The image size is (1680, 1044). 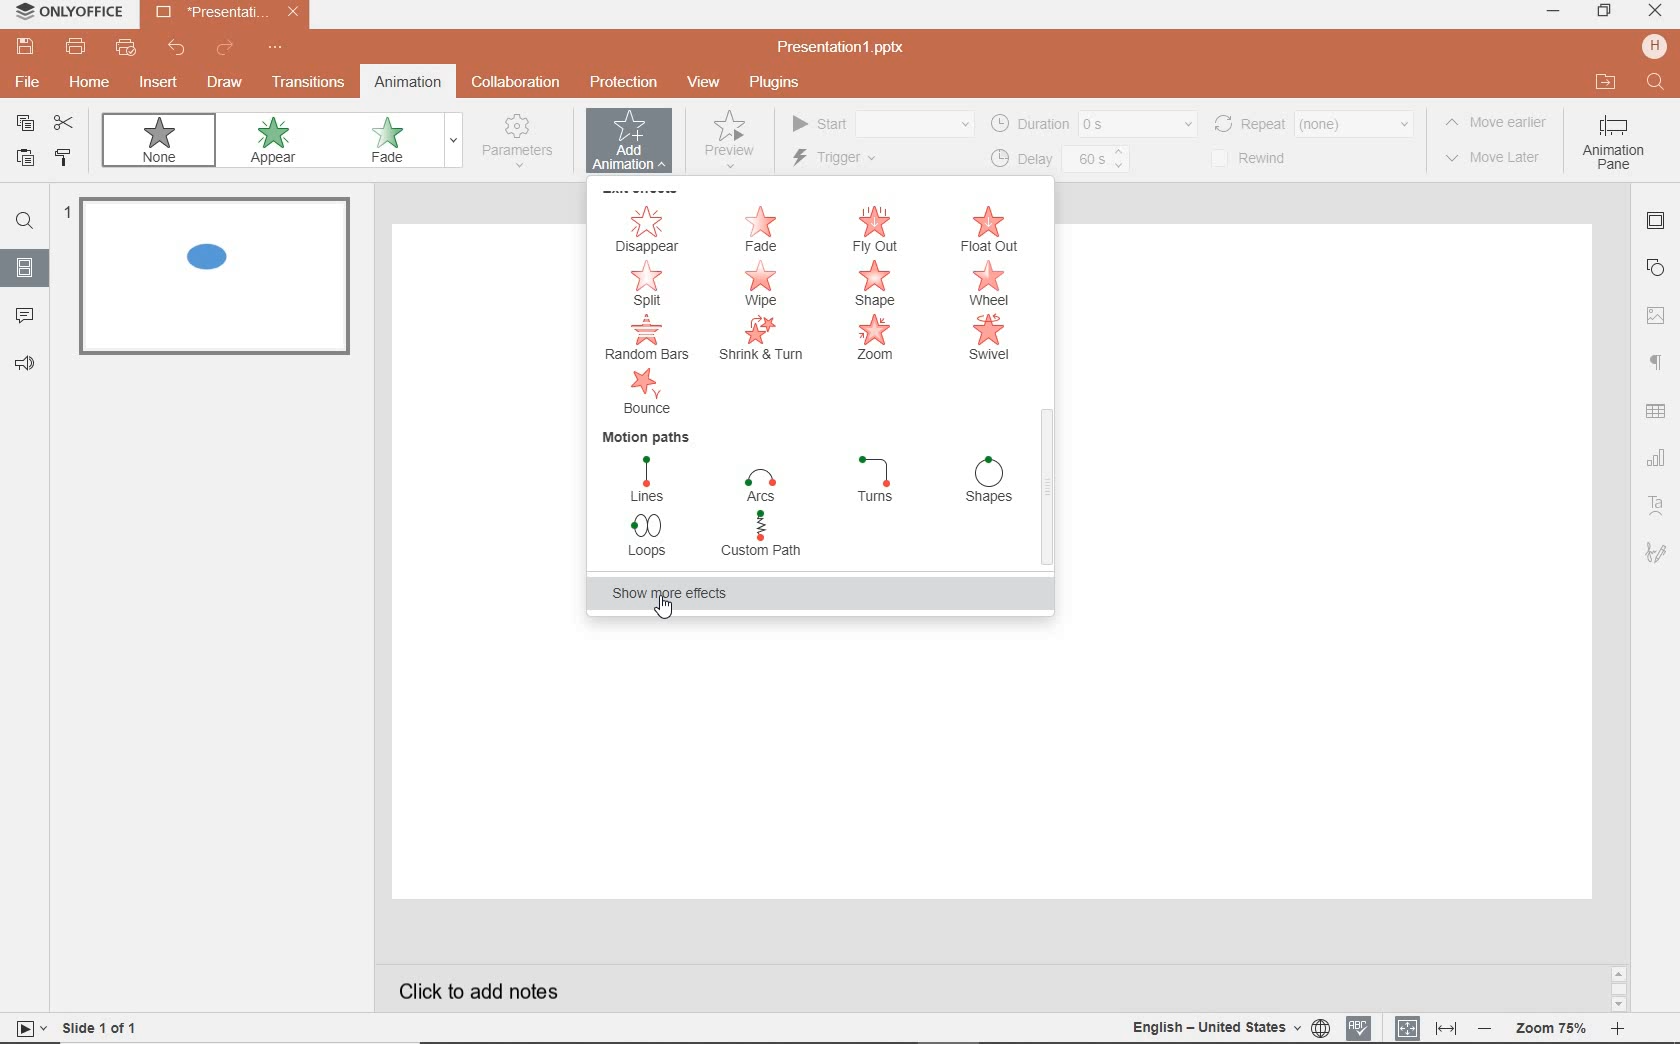 I want to click on feedback & support, so click(x=26, y=365).